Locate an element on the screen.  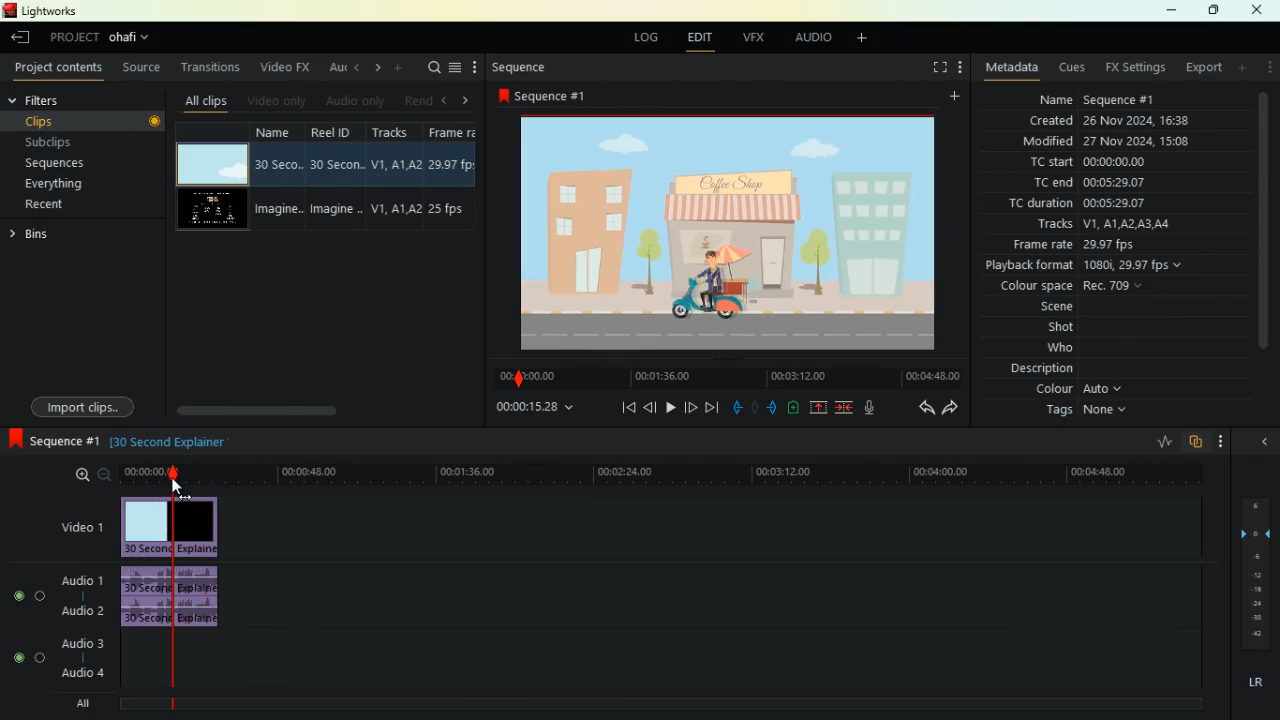
timeline is located at coordinates (722, 379).